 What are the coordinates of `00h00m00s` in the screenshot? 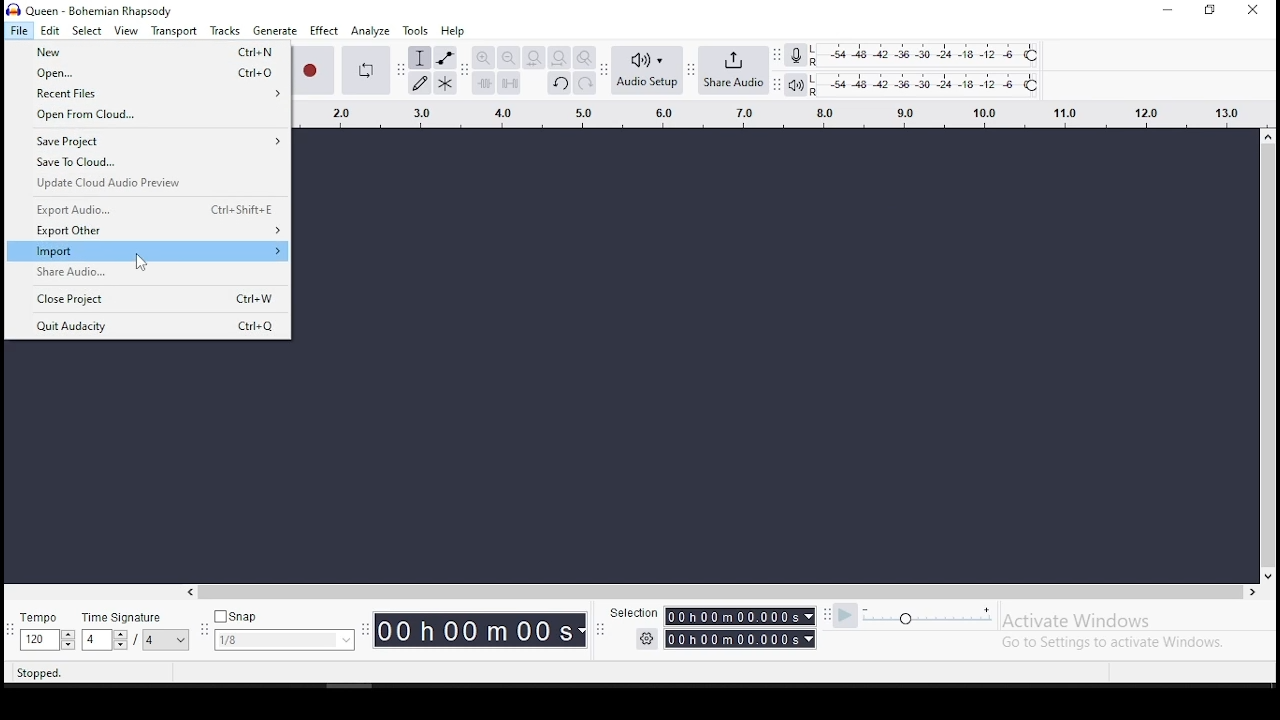 It's located at (742, 618).